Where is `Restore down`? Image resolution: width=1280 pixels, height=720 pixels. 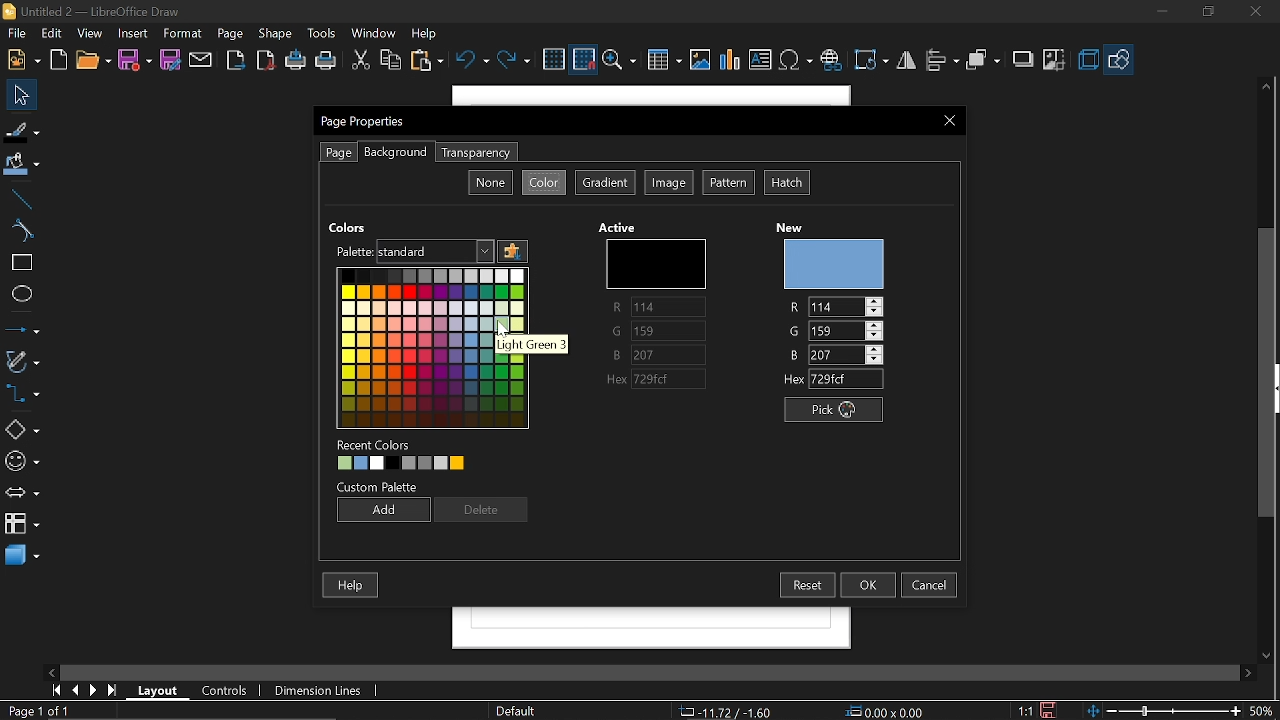
Restore down is located at coordinates (1206, 14).